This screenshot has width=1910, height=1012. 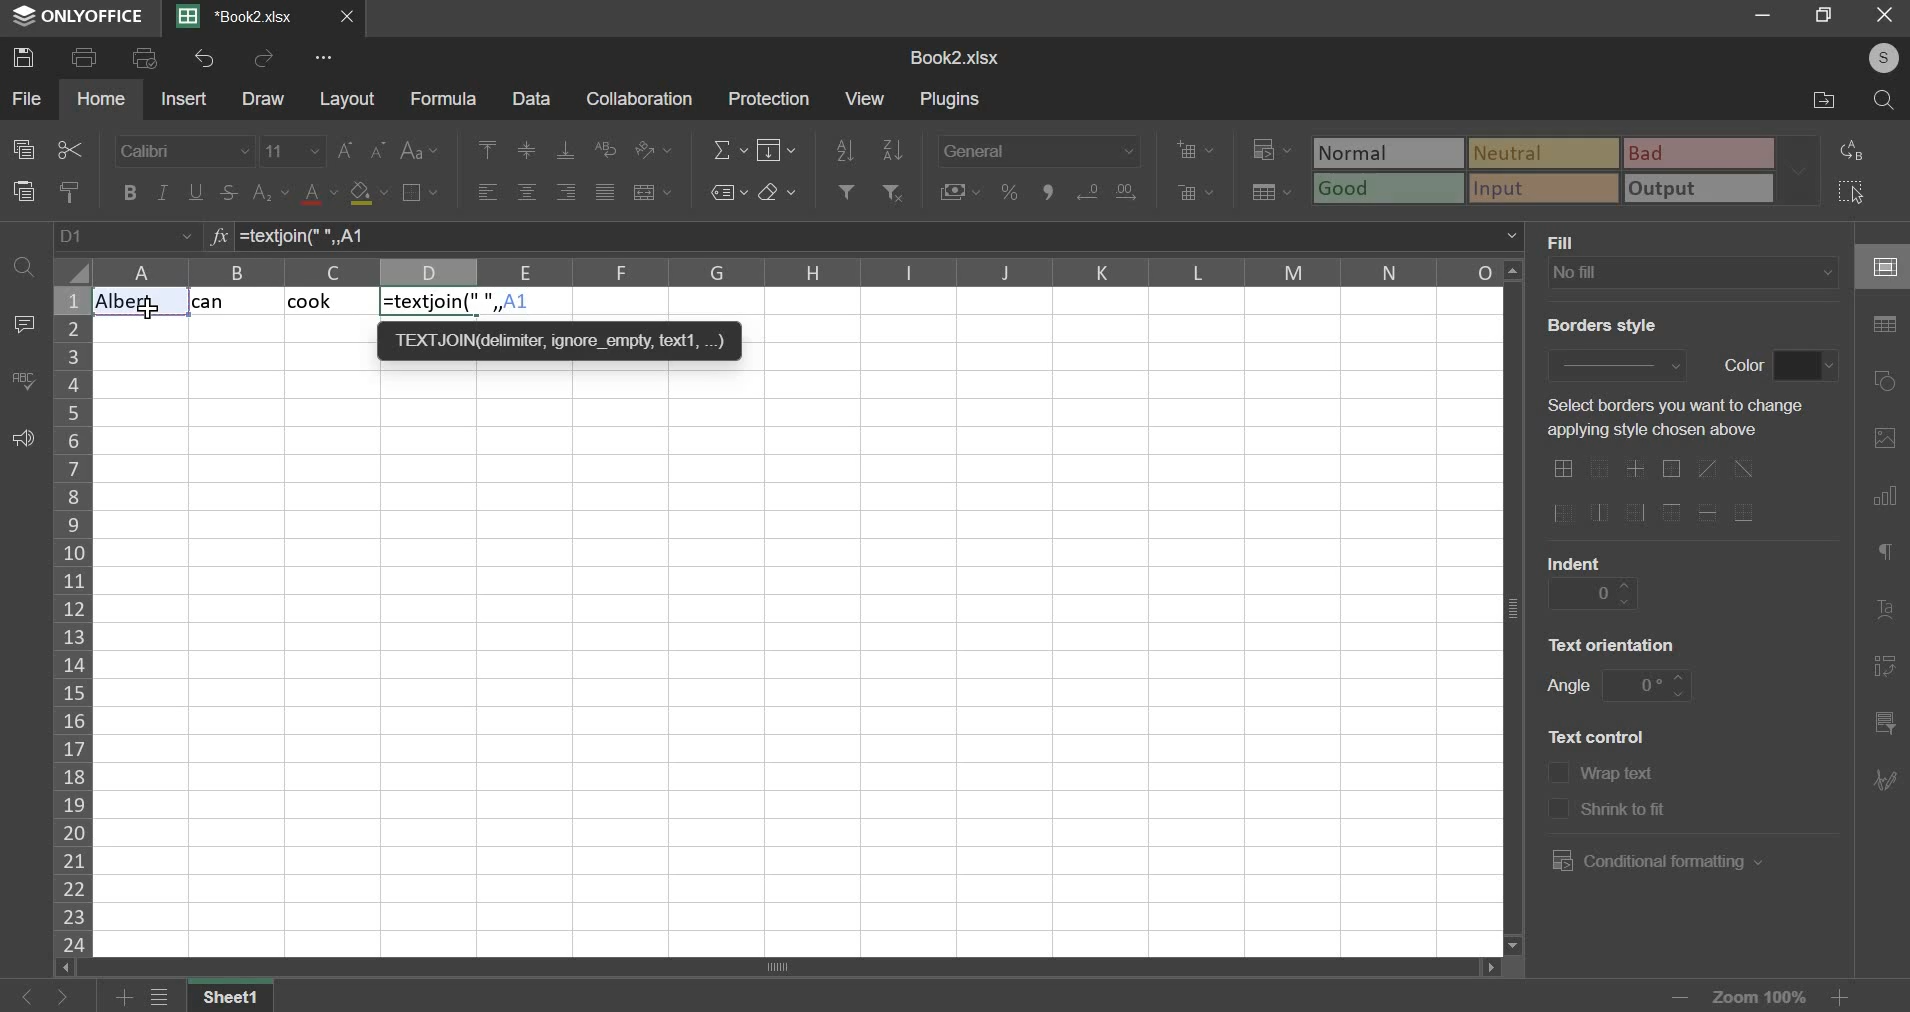 I want to click on align center, so click(x=527, y=193).